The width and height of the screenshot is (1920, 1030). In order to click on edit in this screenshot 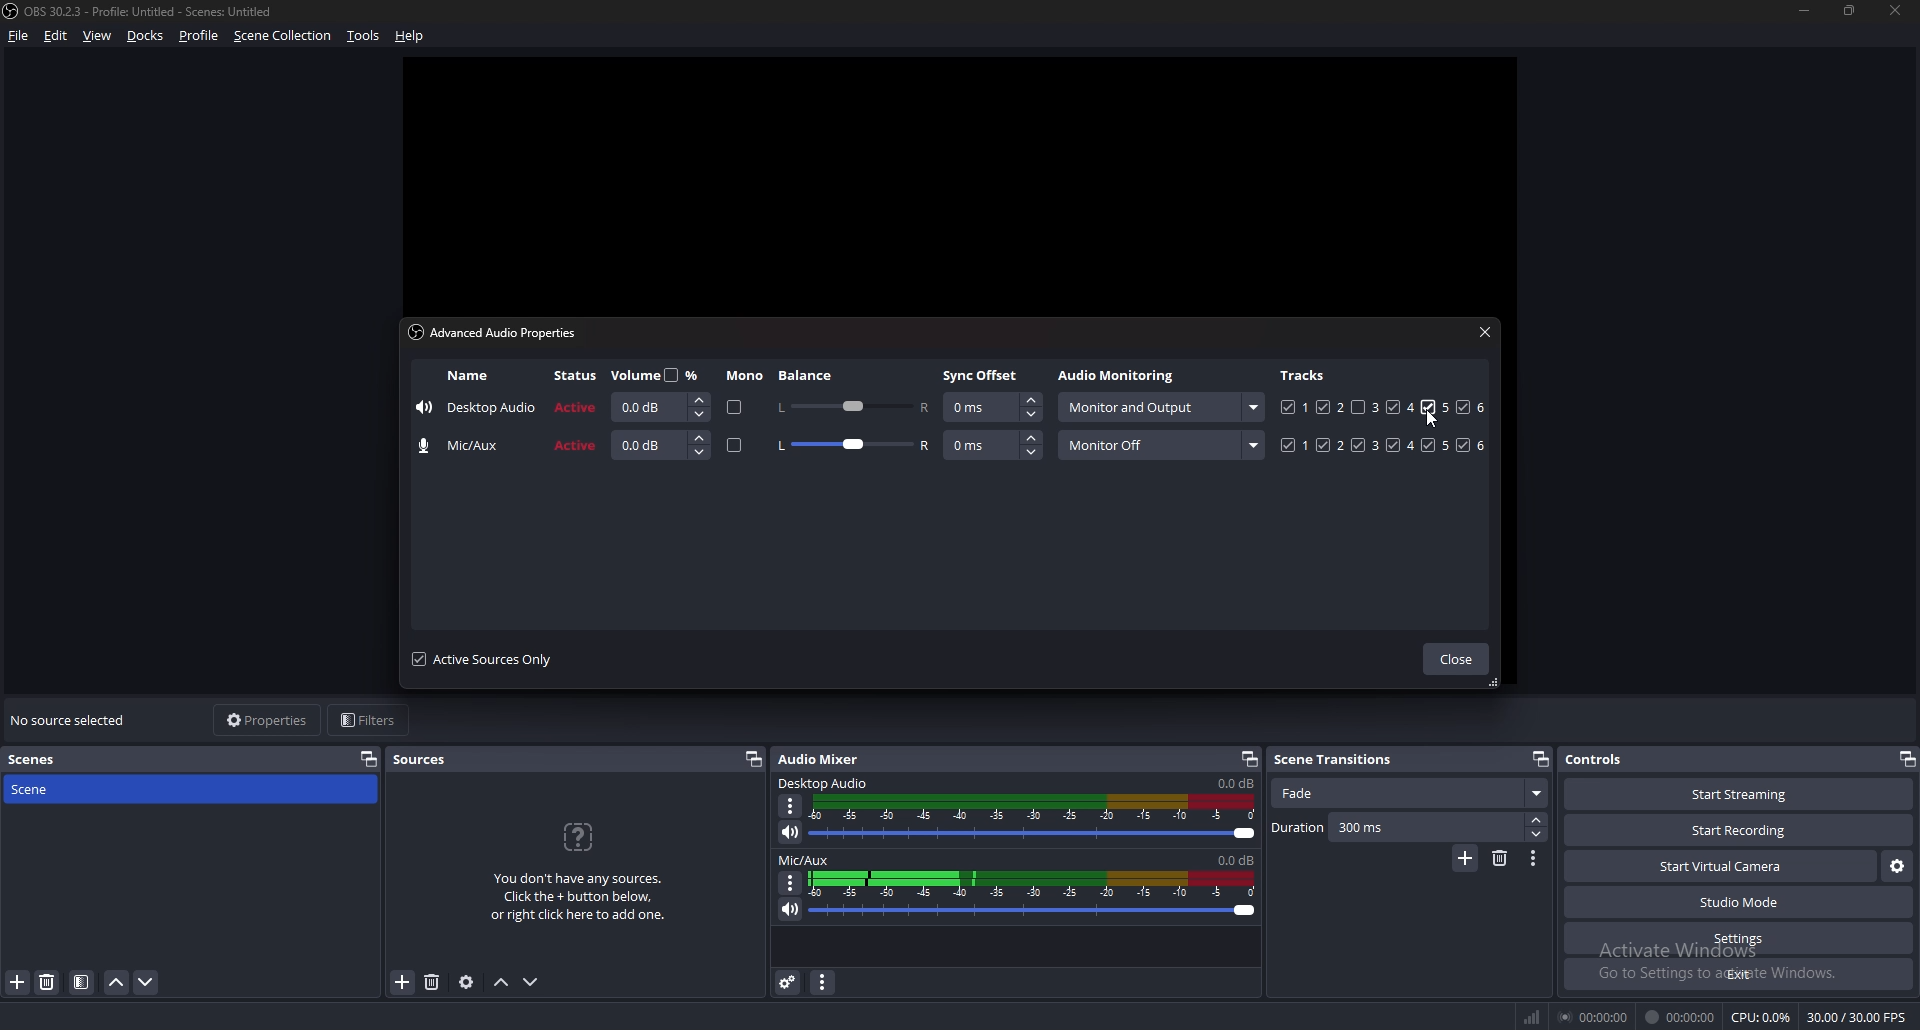, I will do `click(55, 36)`.